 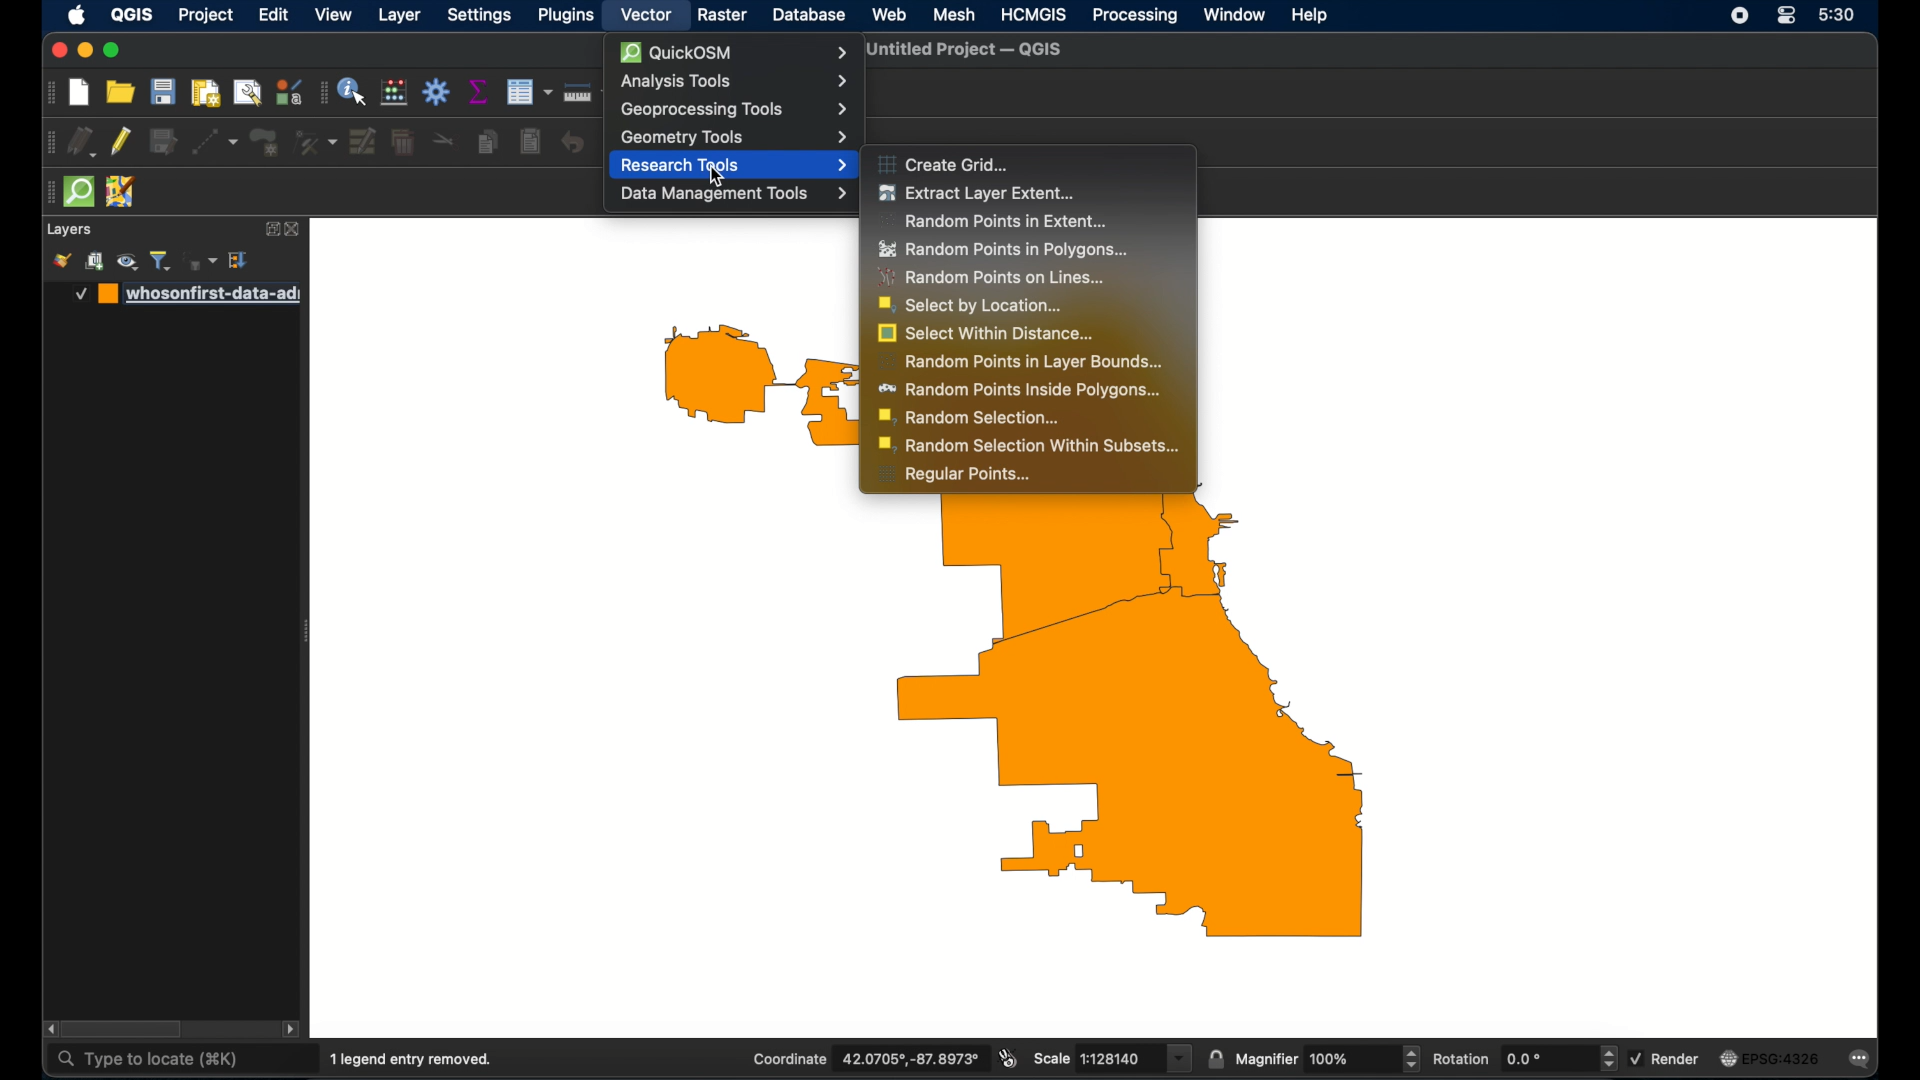 I want to click on whoseonfirst-date-ad, so click(x=187, y=294).